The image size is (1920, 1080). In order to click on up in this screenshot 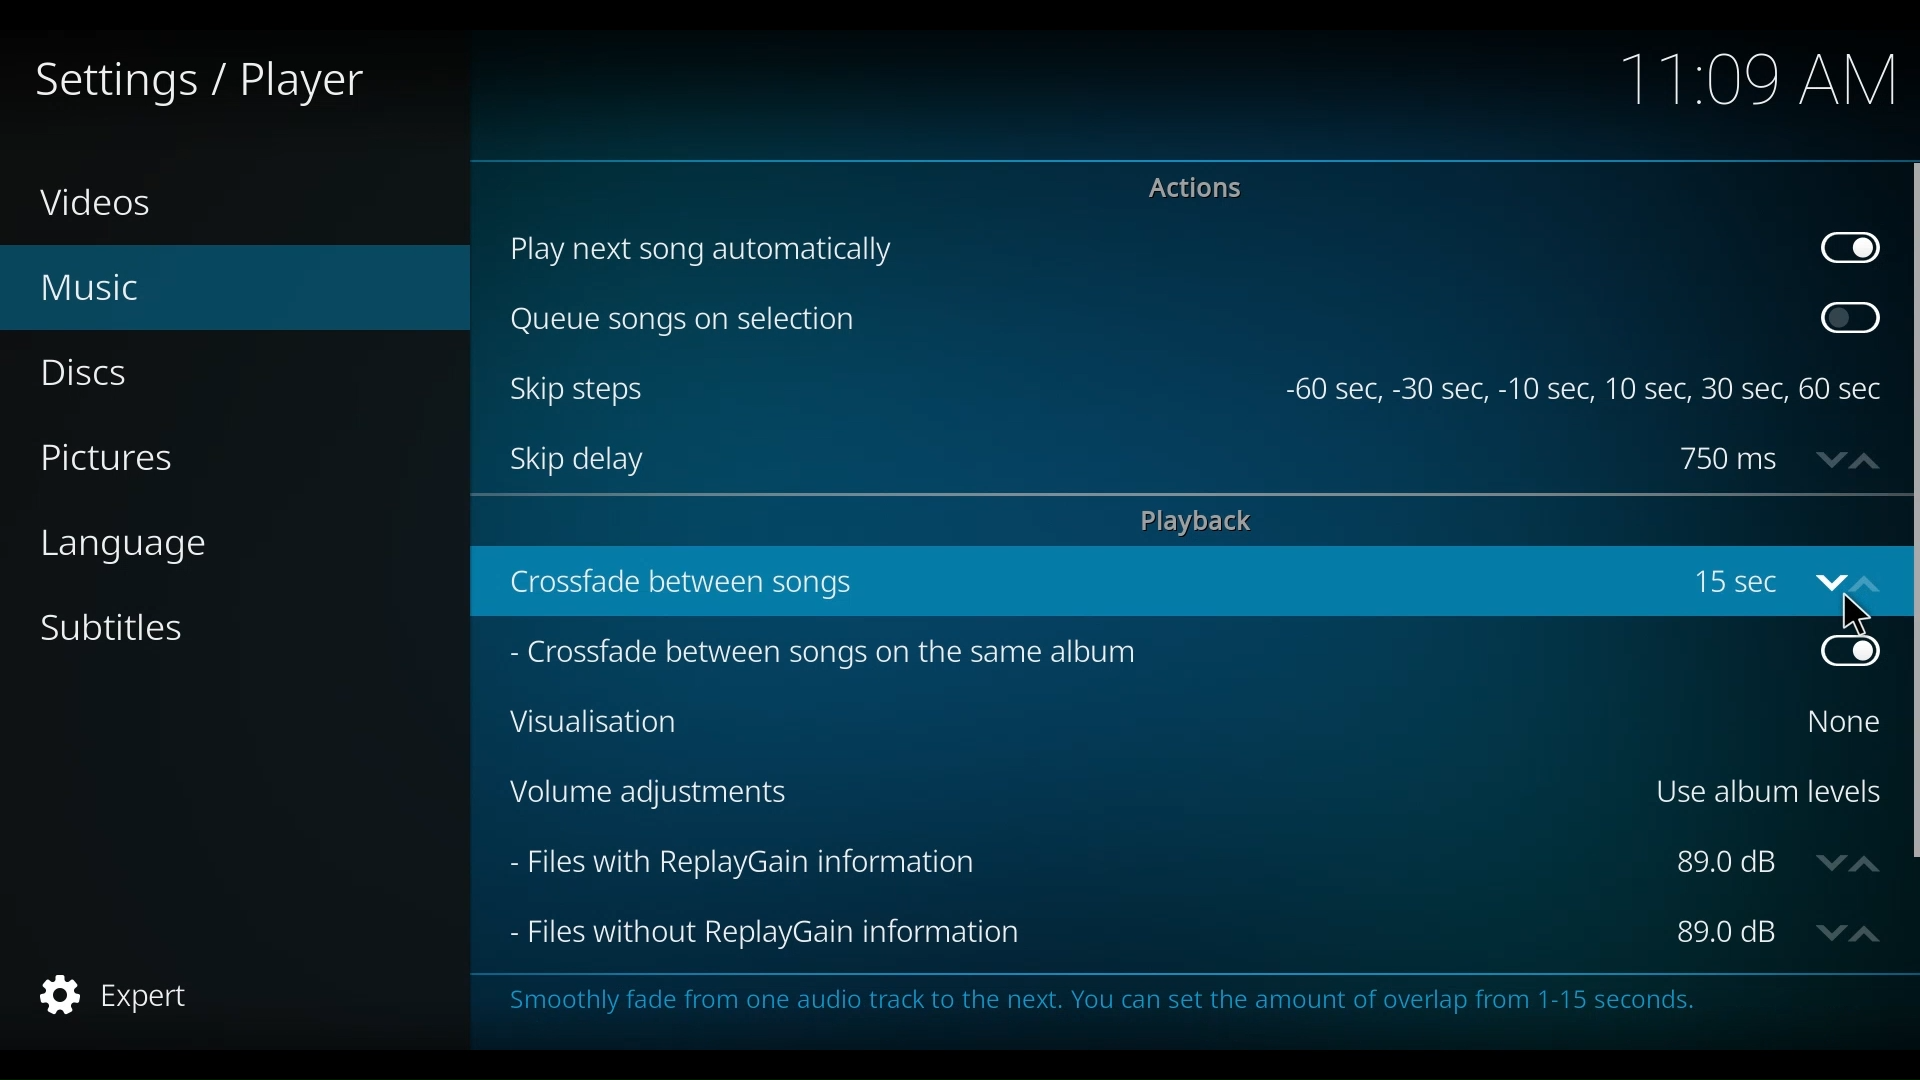, I will do `click(1871, 931)`.